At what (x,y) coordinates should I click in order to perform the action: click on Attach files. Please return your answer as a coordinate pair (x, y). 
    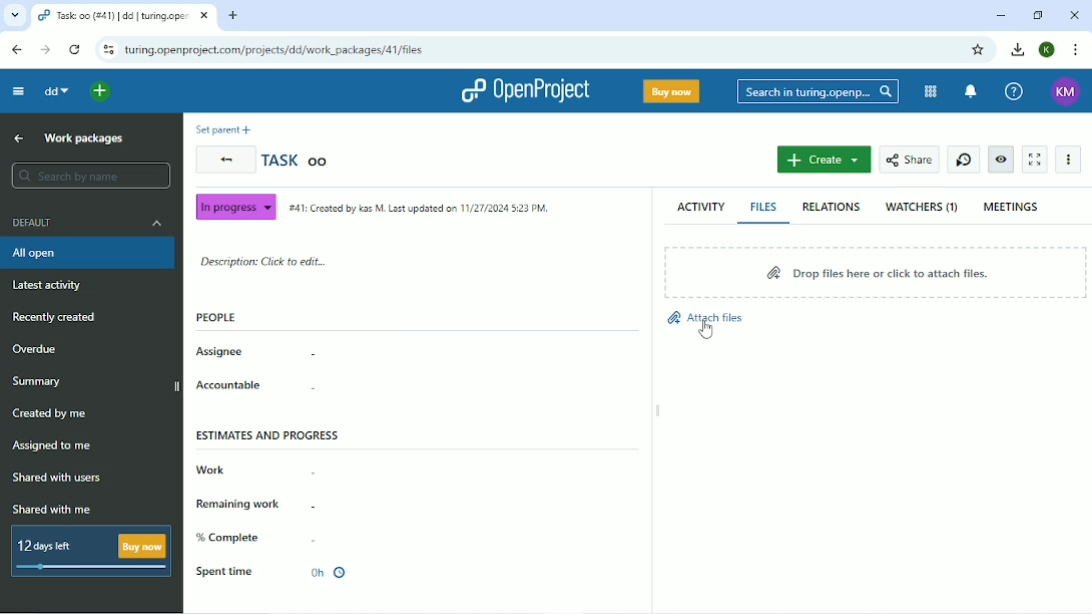
    Looking at the image, I should click on (704, 323).